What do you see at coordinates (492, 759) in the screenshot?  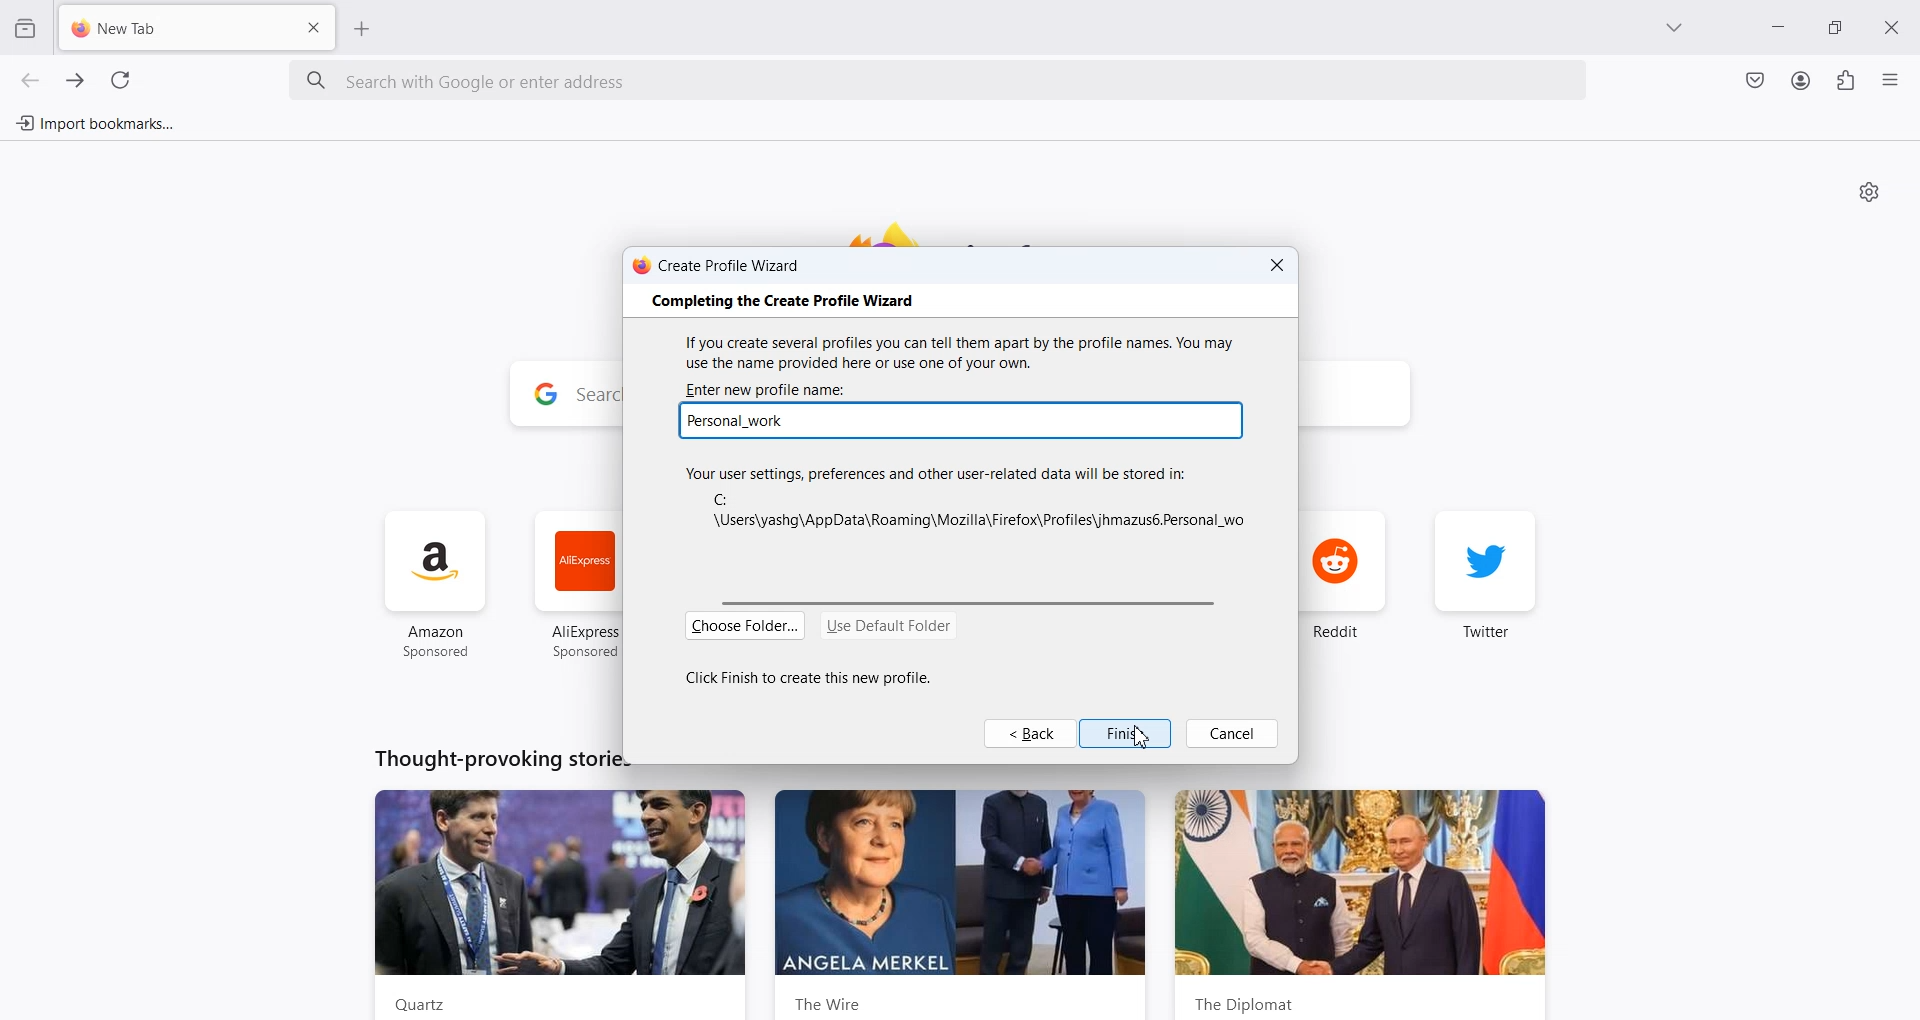 I see `Thought-provoking stories` at bounding box center [492, 759].